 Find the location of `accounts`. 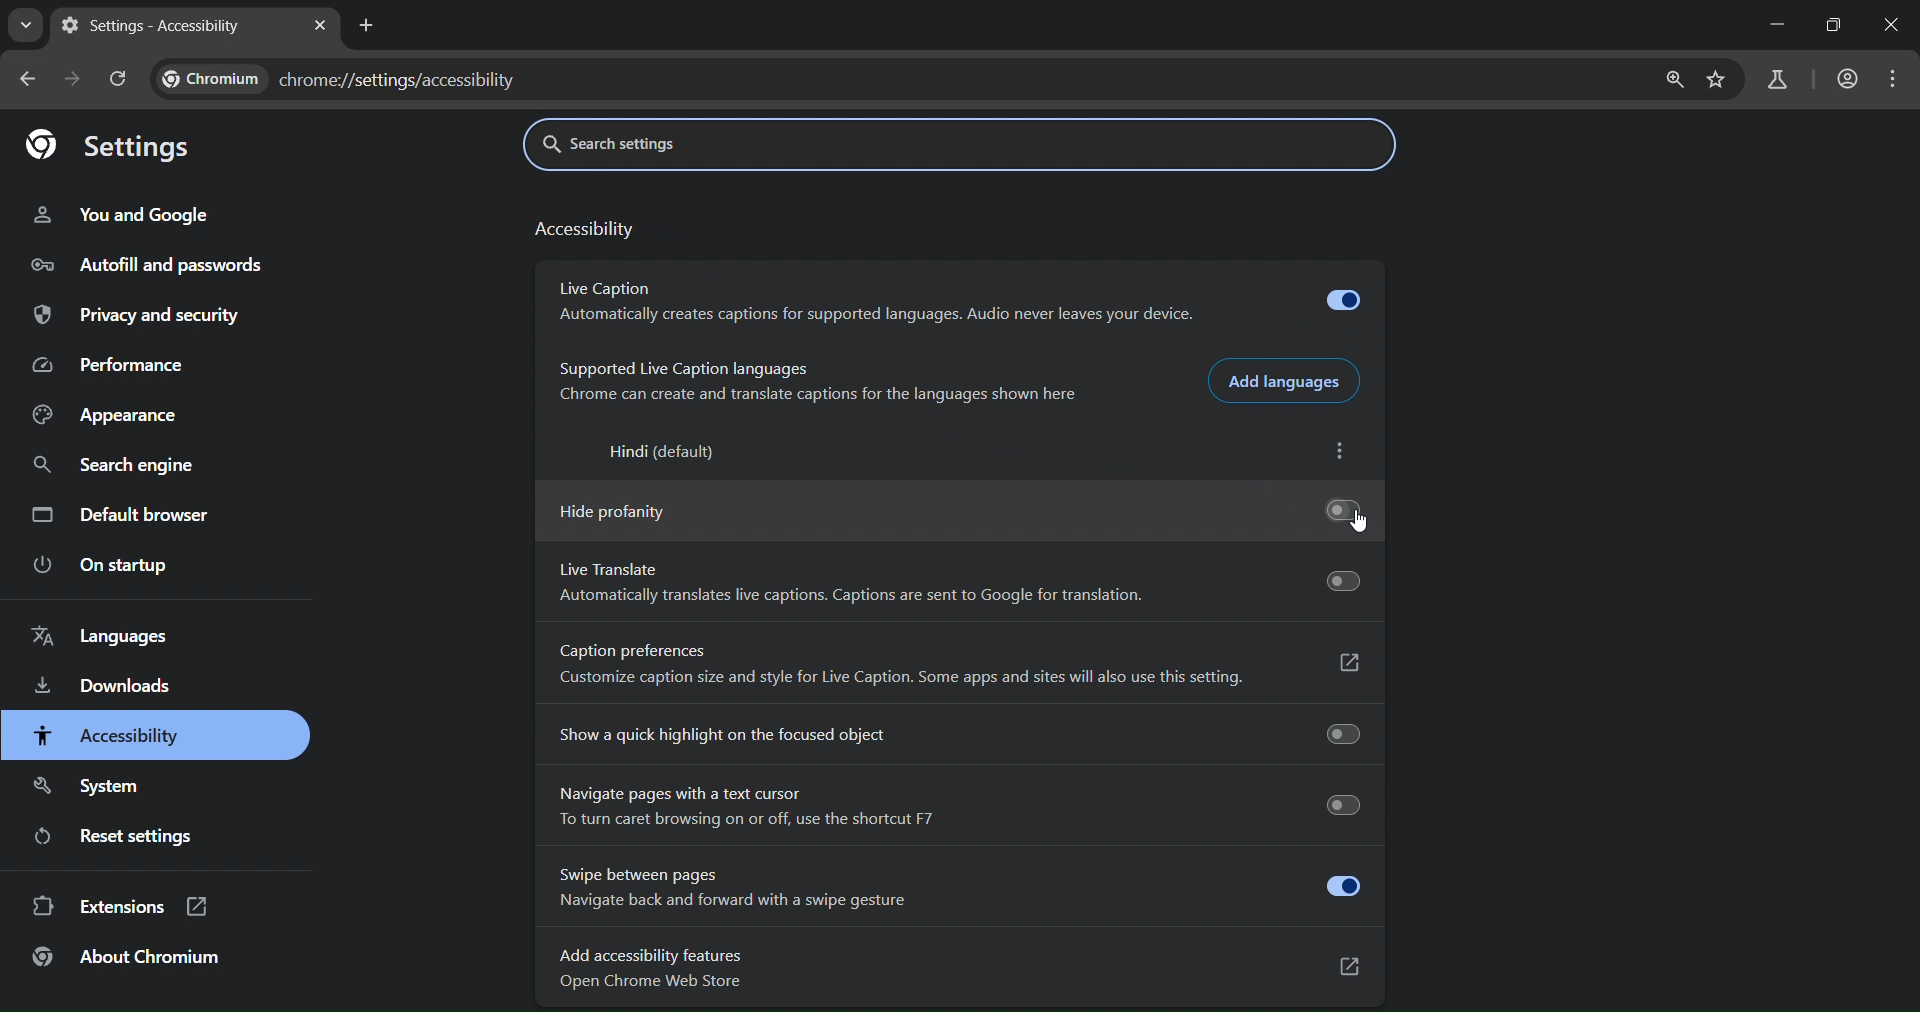

accounts is located at coordinates (1848, 79).